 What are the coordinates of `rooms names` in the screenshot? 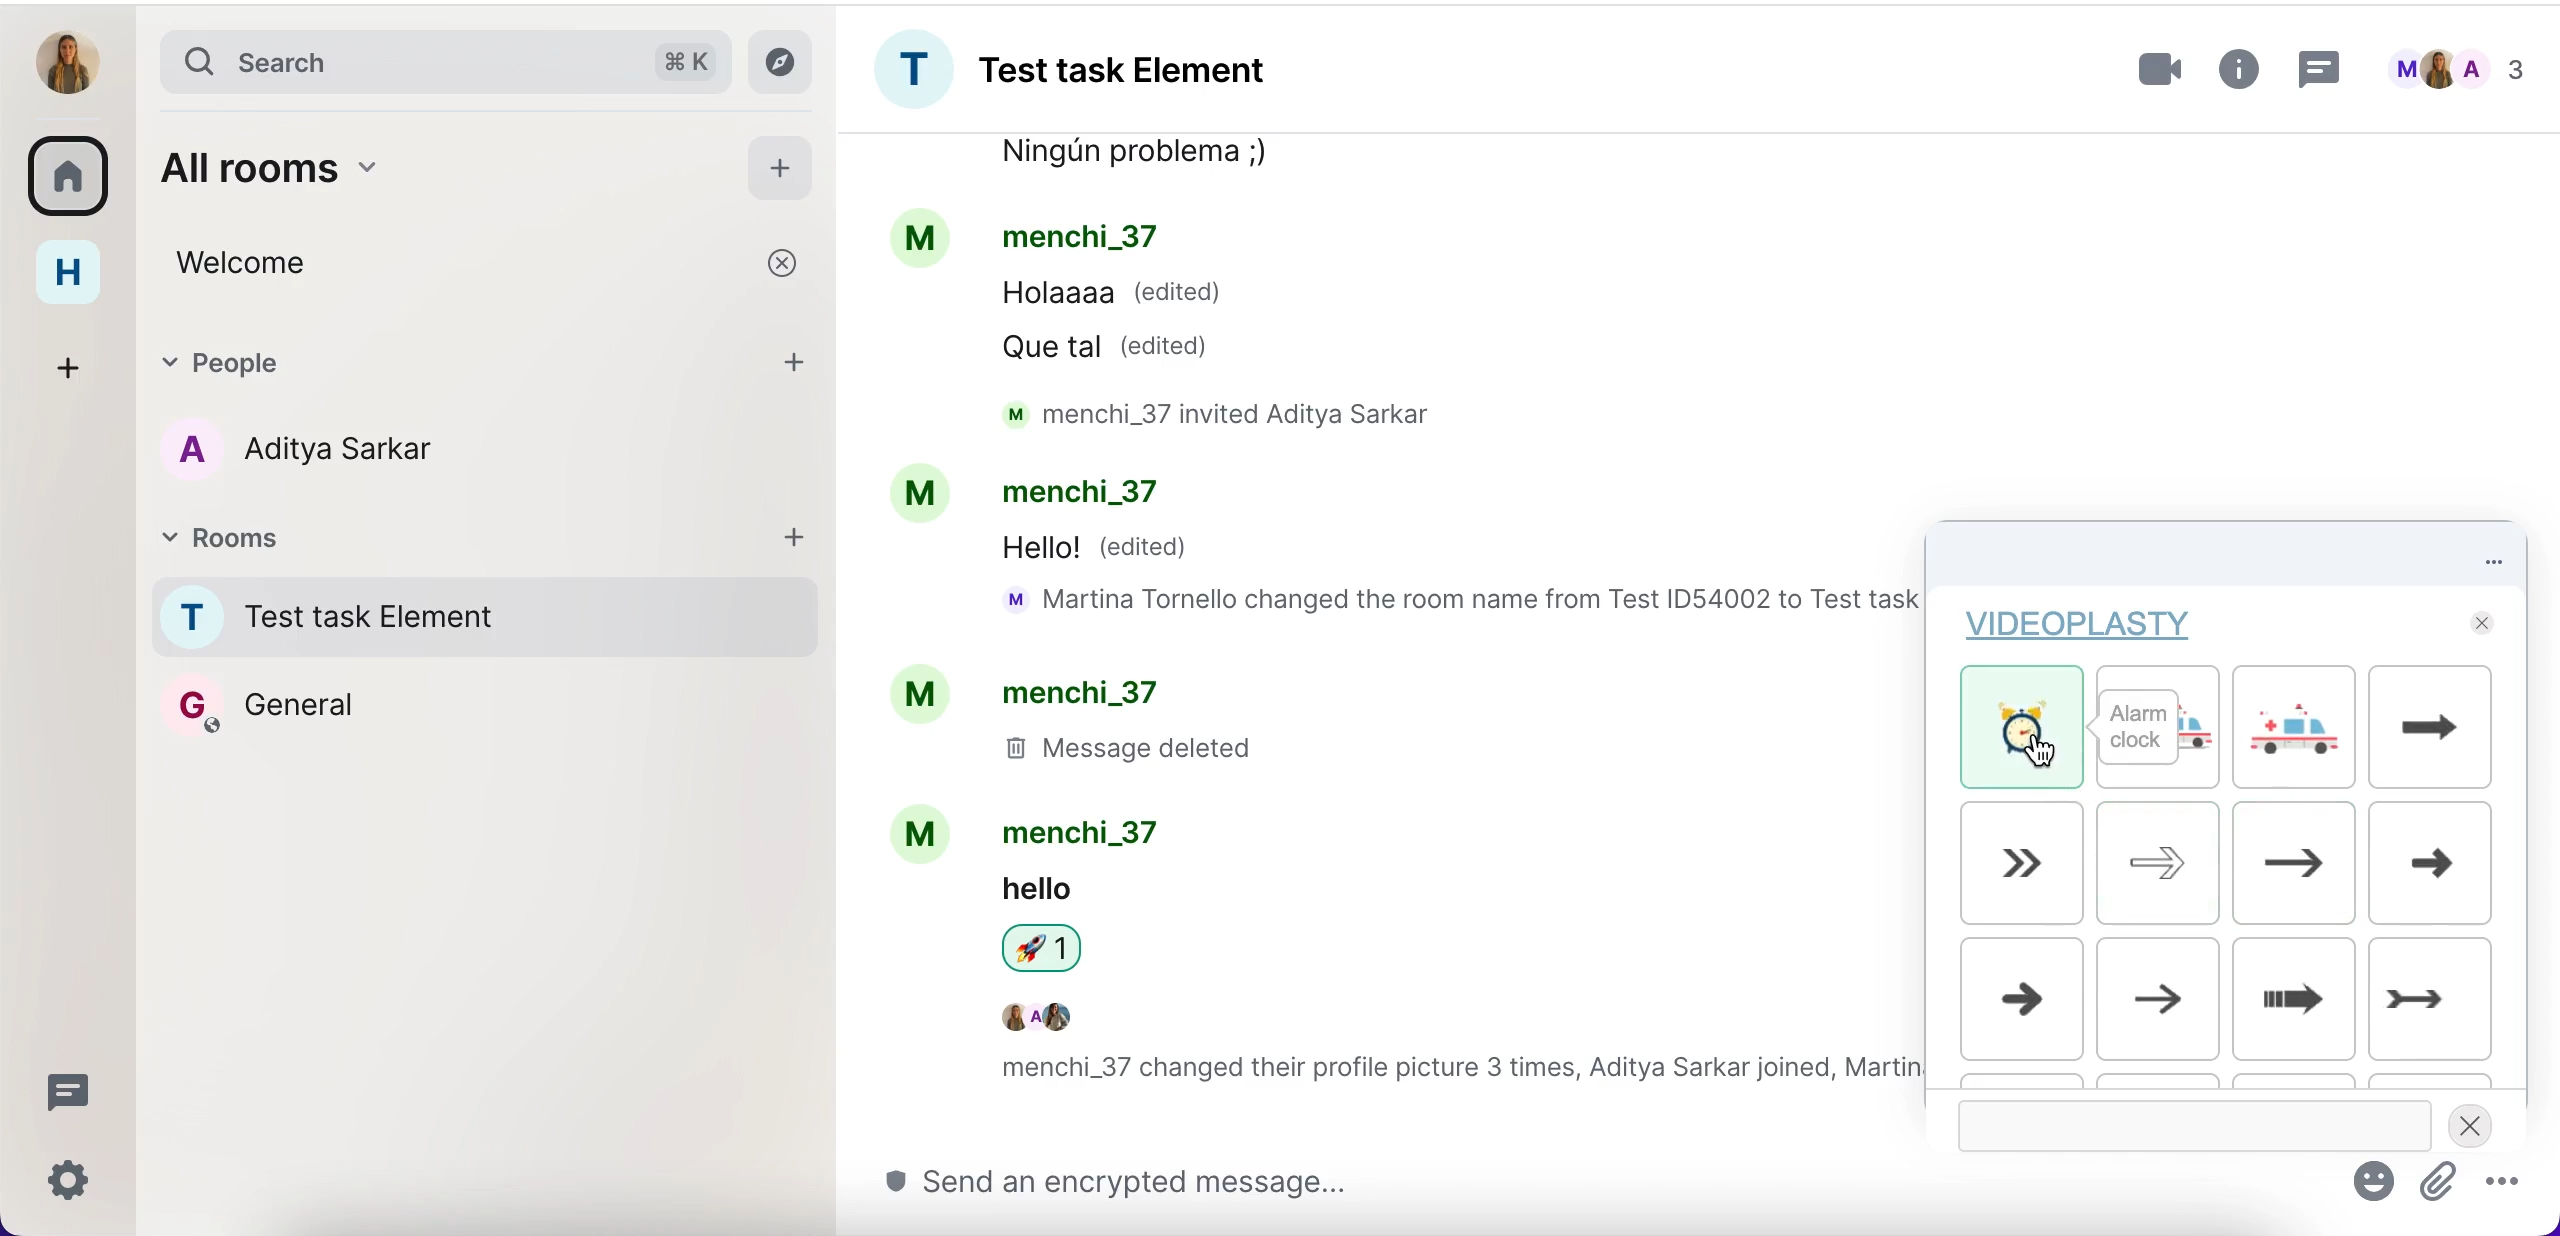 It's located at (472, 668).